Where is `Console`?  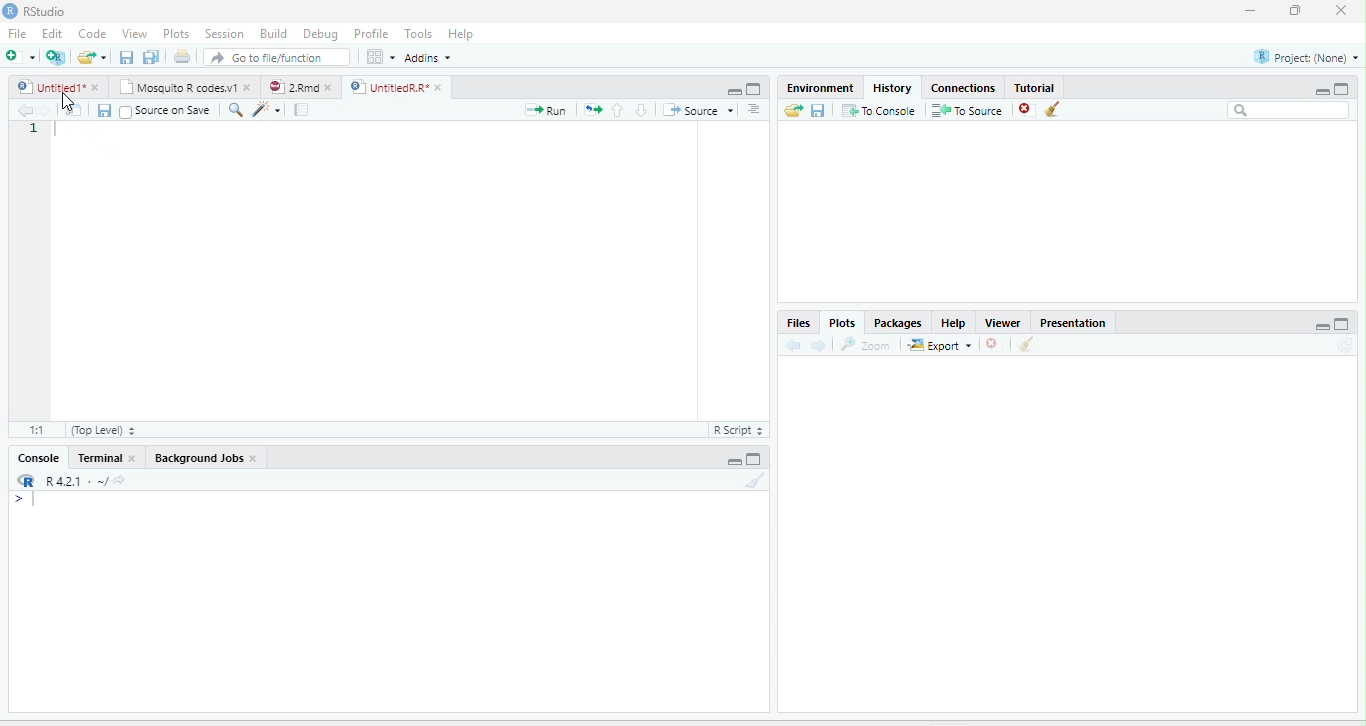 Console is located at coordinates (39, 458).